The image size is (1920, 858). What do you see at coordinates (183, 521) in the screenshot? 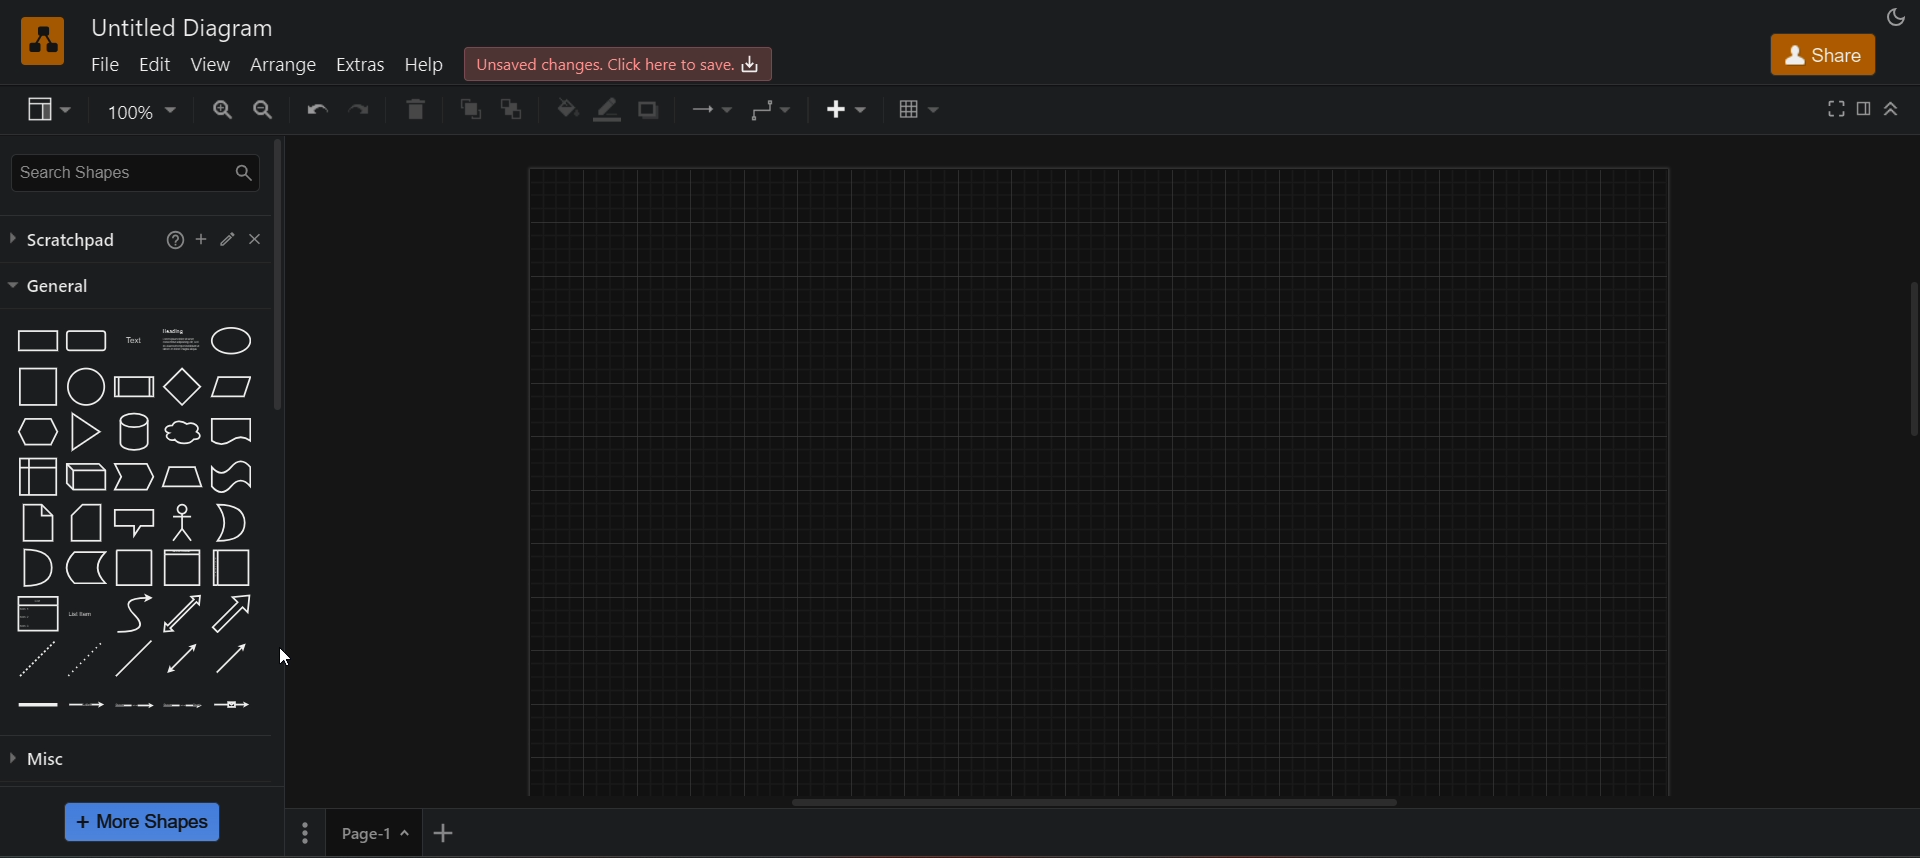
I see `actor` at bounding box center [183, 521].